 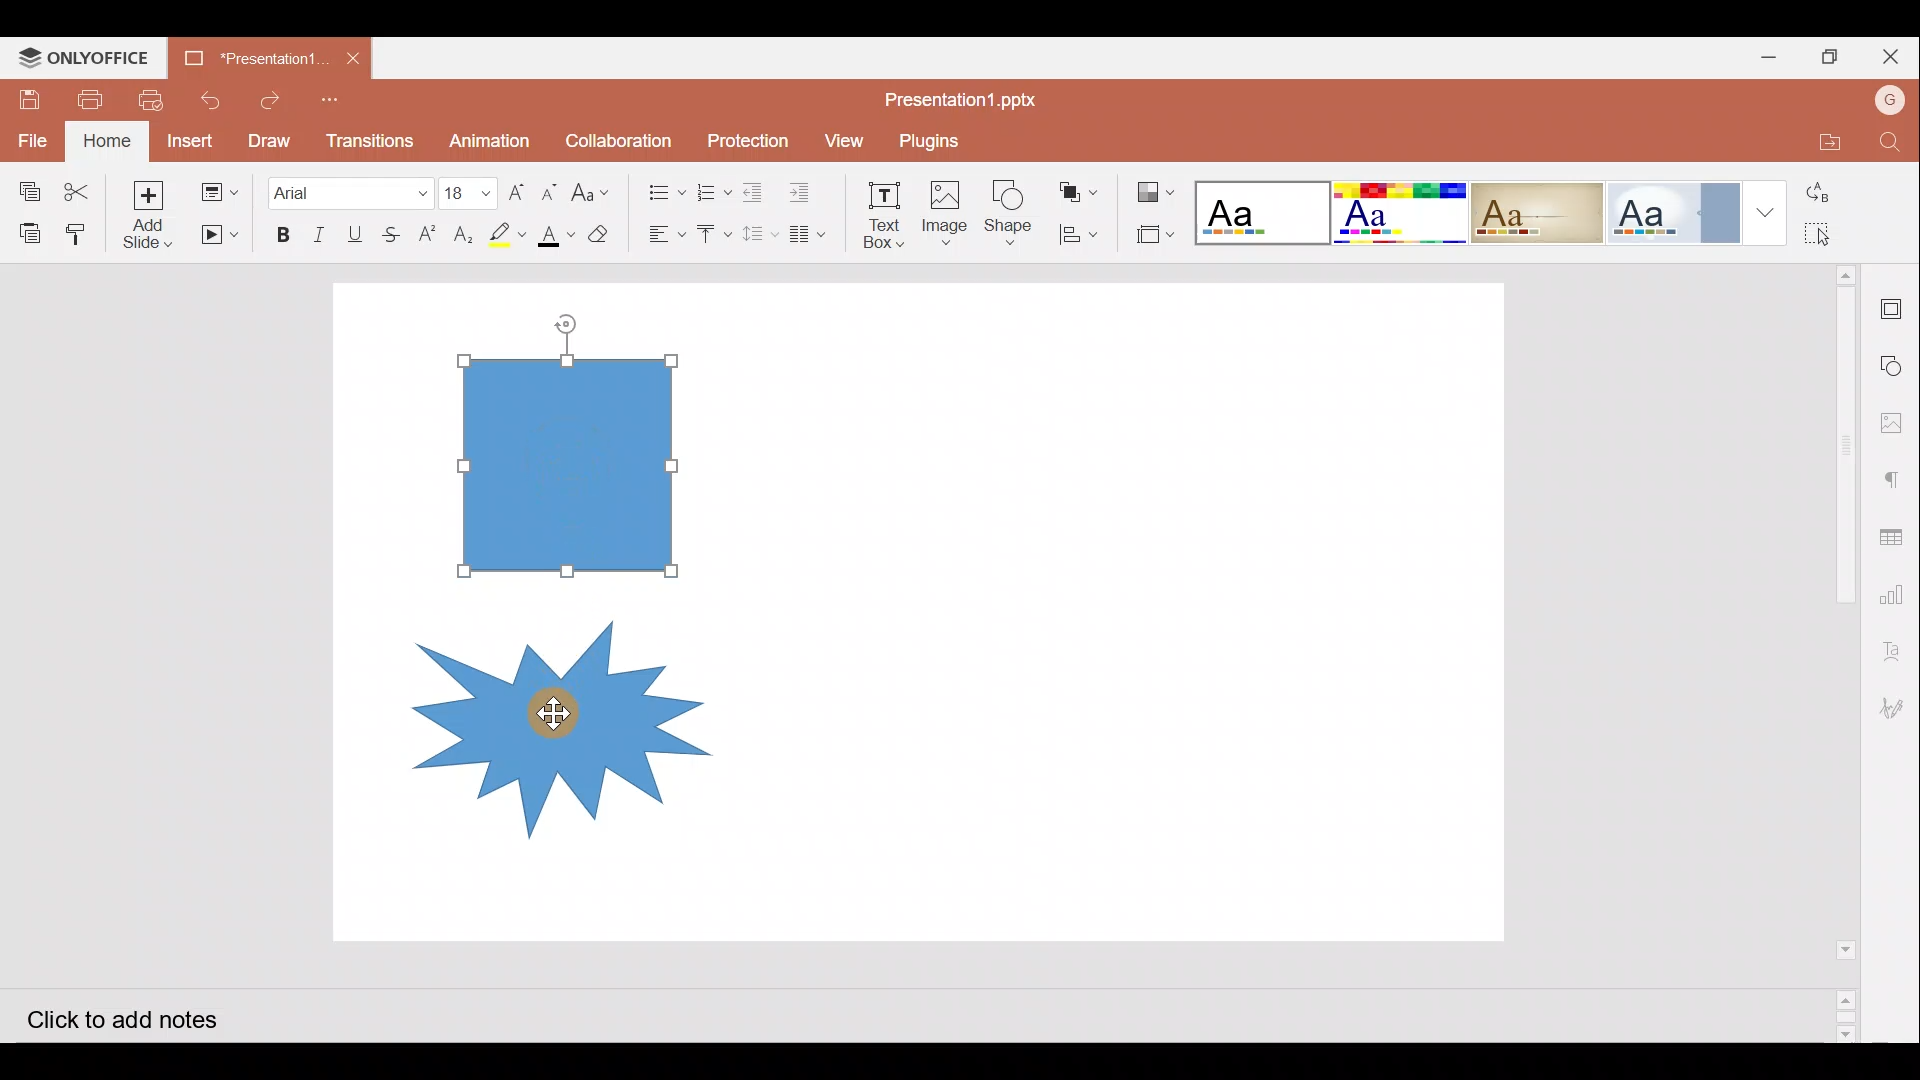 I want to click on Official, so click(x=1675, y=211).